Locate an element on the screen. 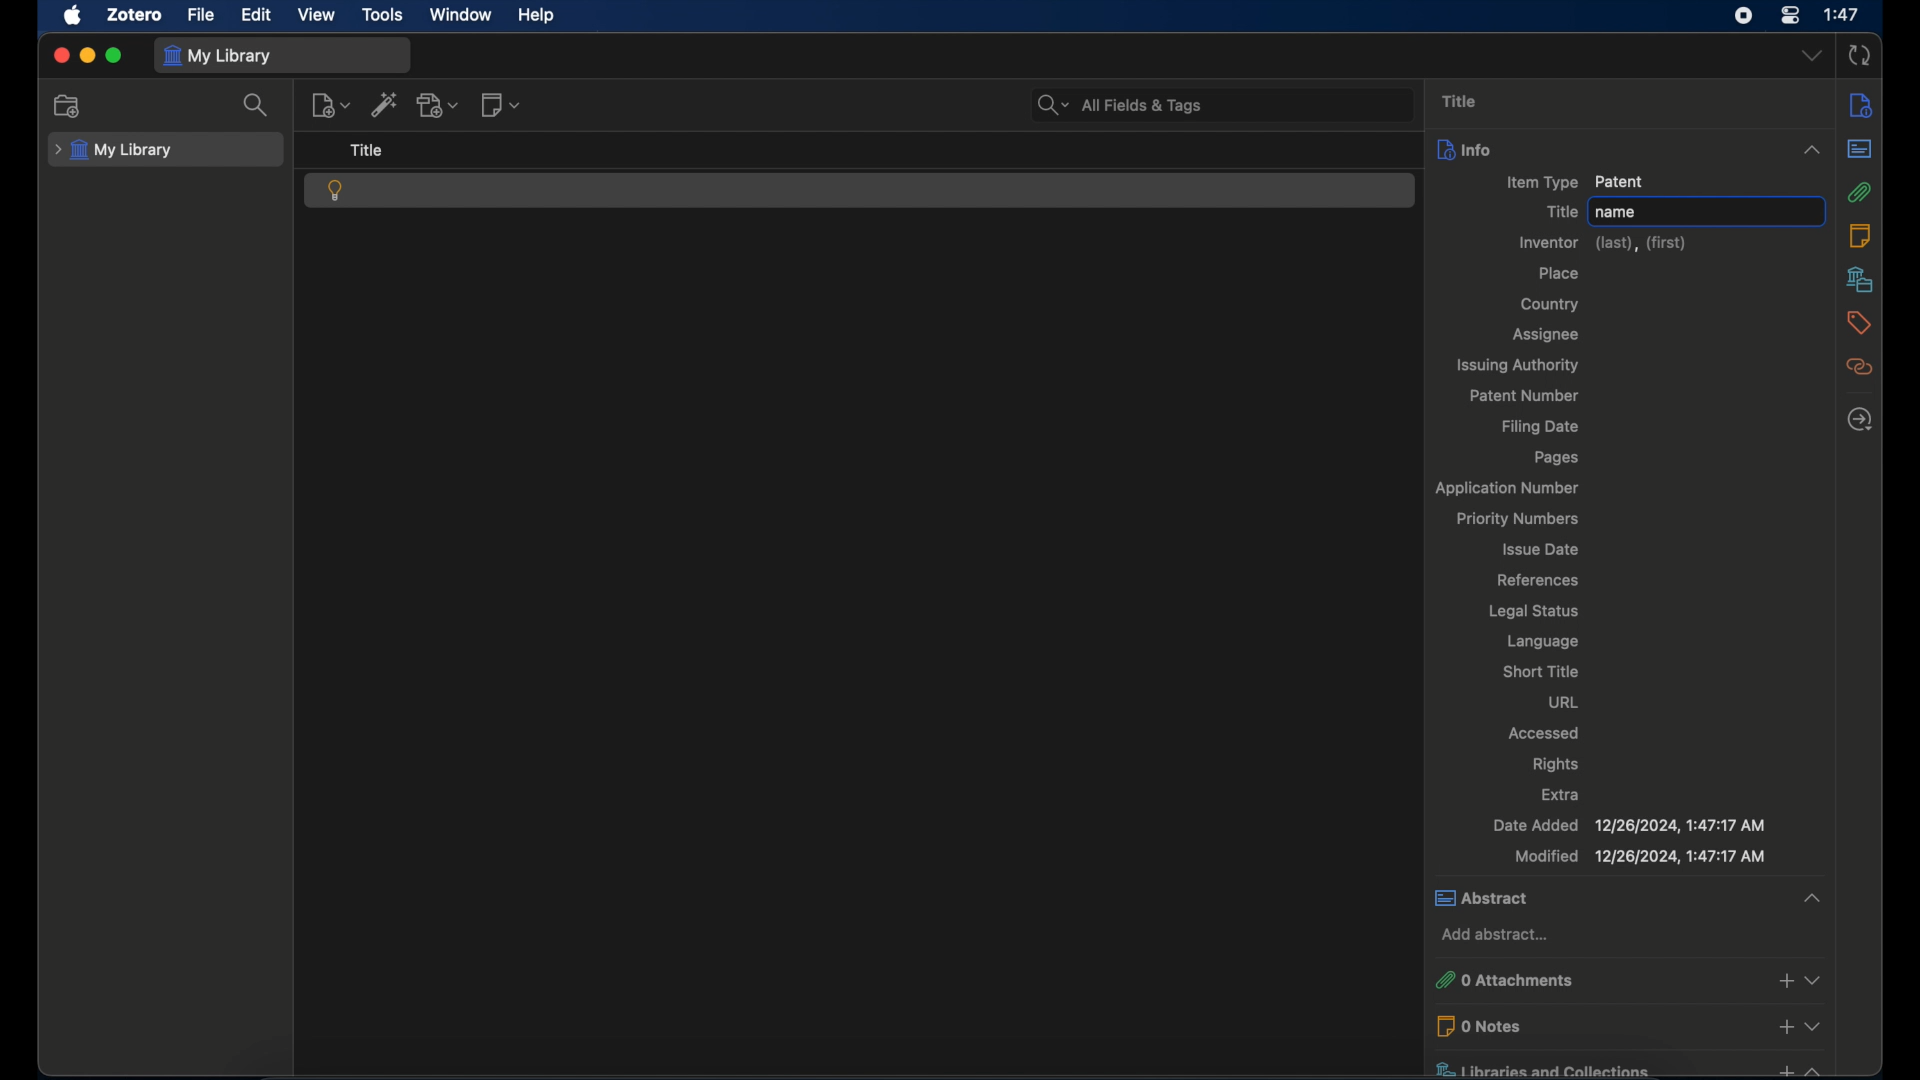  language is located at coordinates (1543, 641).